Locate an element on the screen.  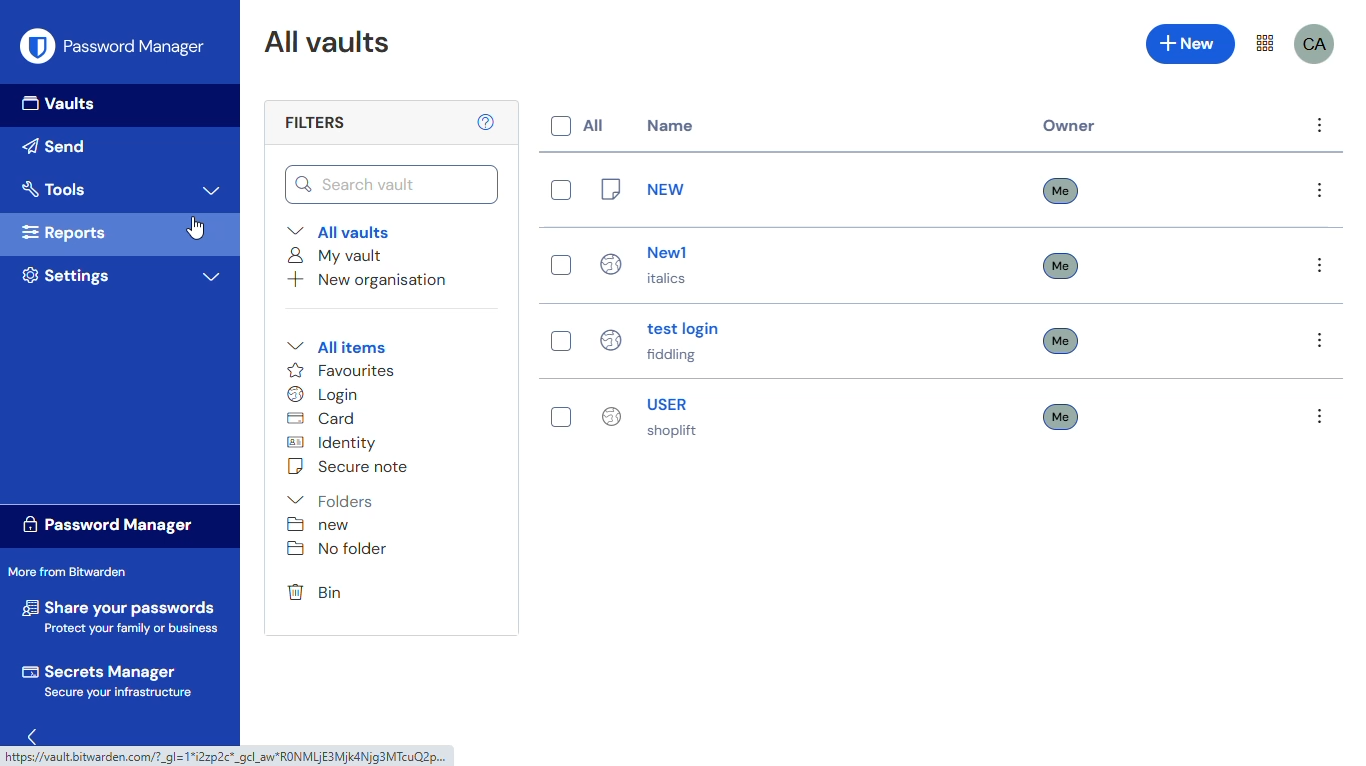
me is located at coordinates (1061, 416).